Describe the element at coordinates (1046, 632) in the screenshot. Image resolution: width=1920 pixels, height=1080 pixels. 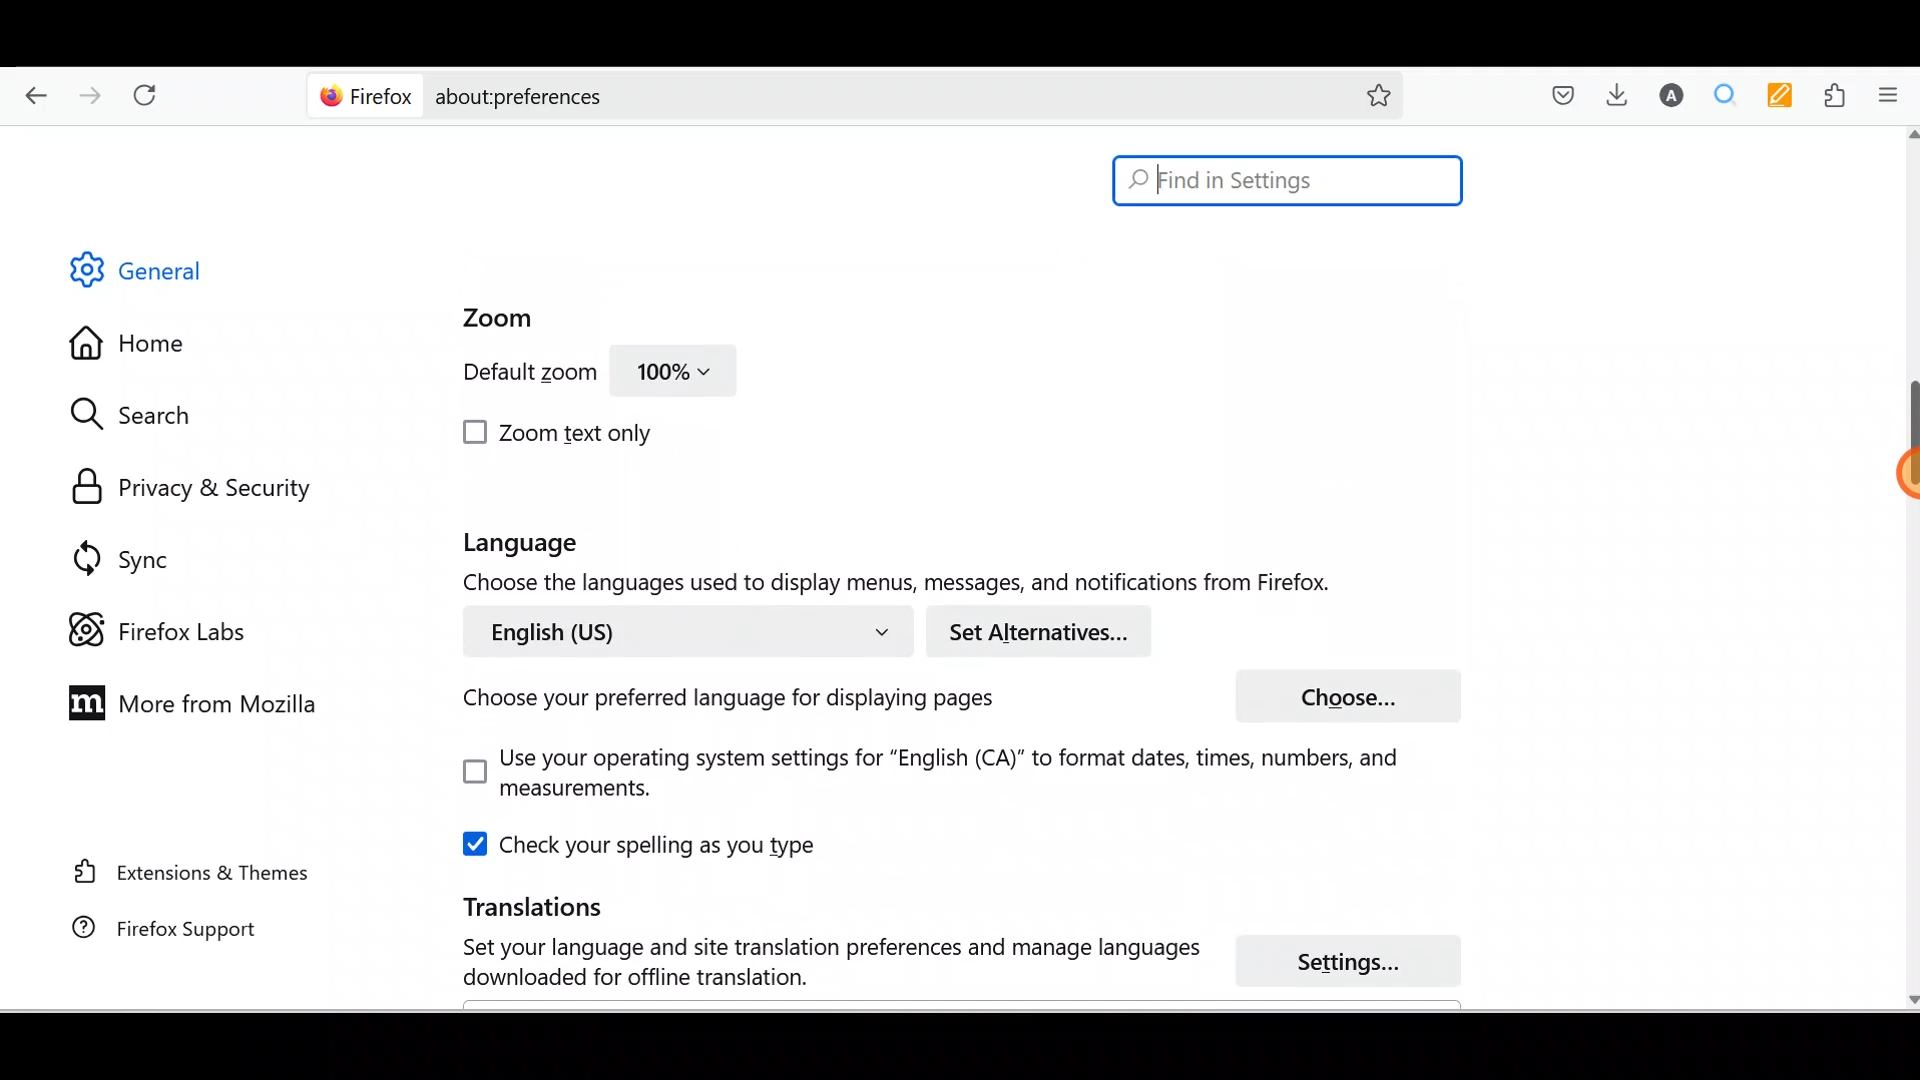
I see `Set alternatives` at that location.